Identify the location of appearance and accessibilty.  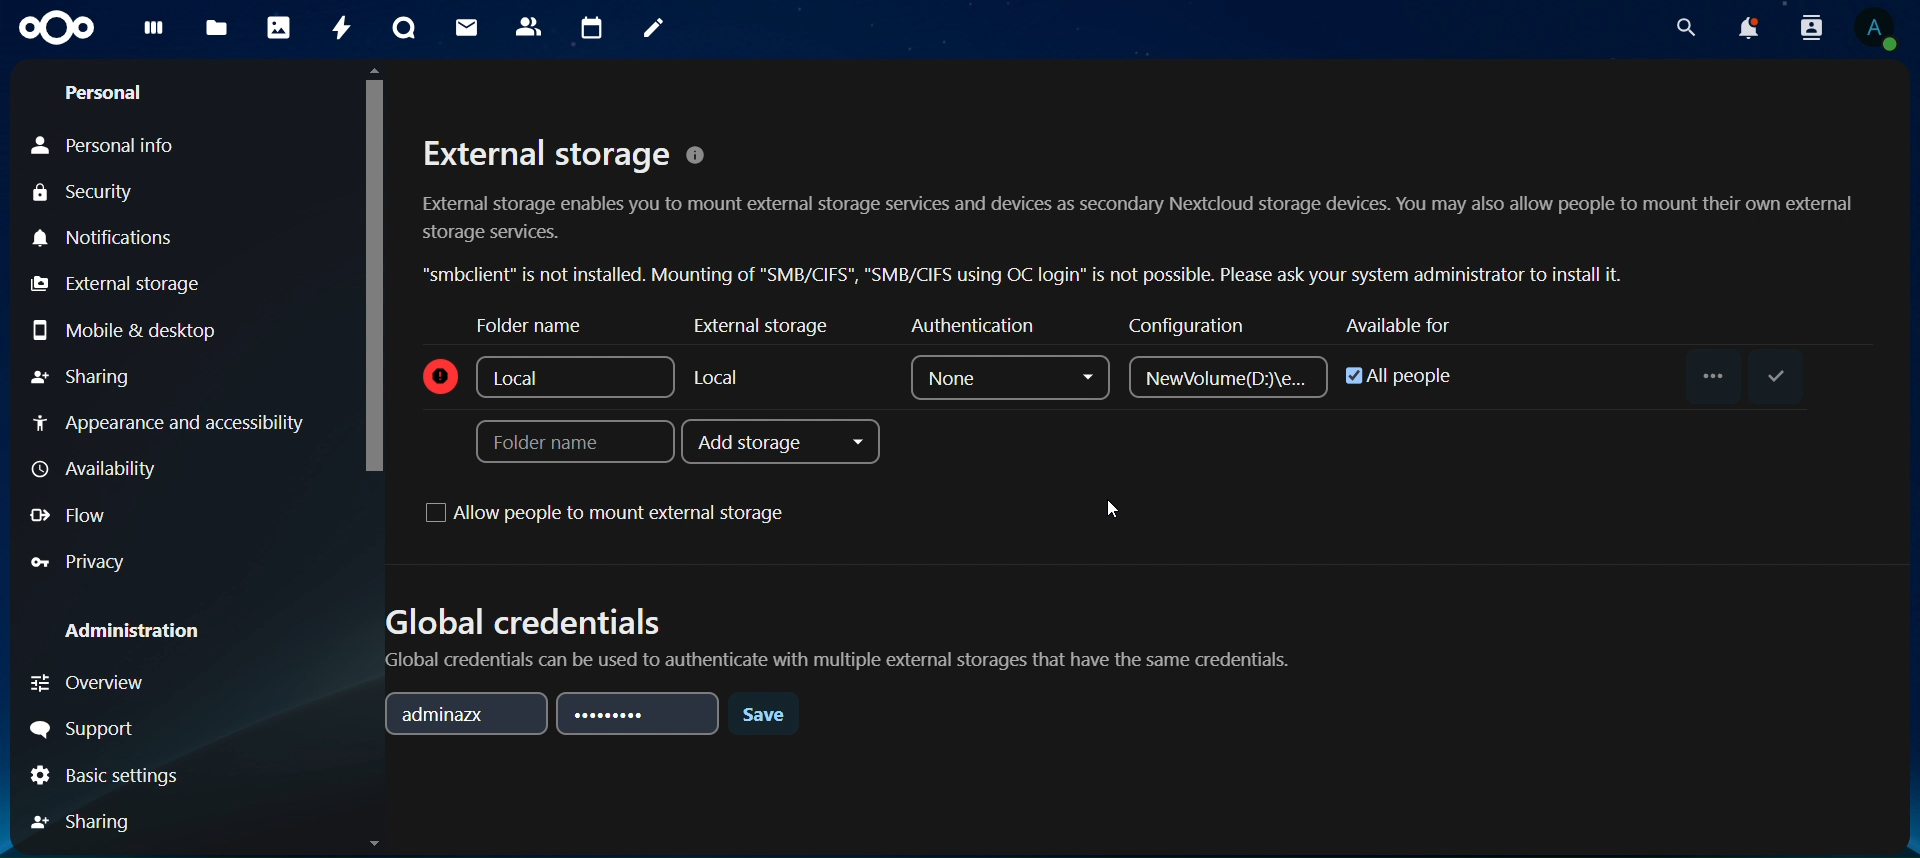
(175, 423).